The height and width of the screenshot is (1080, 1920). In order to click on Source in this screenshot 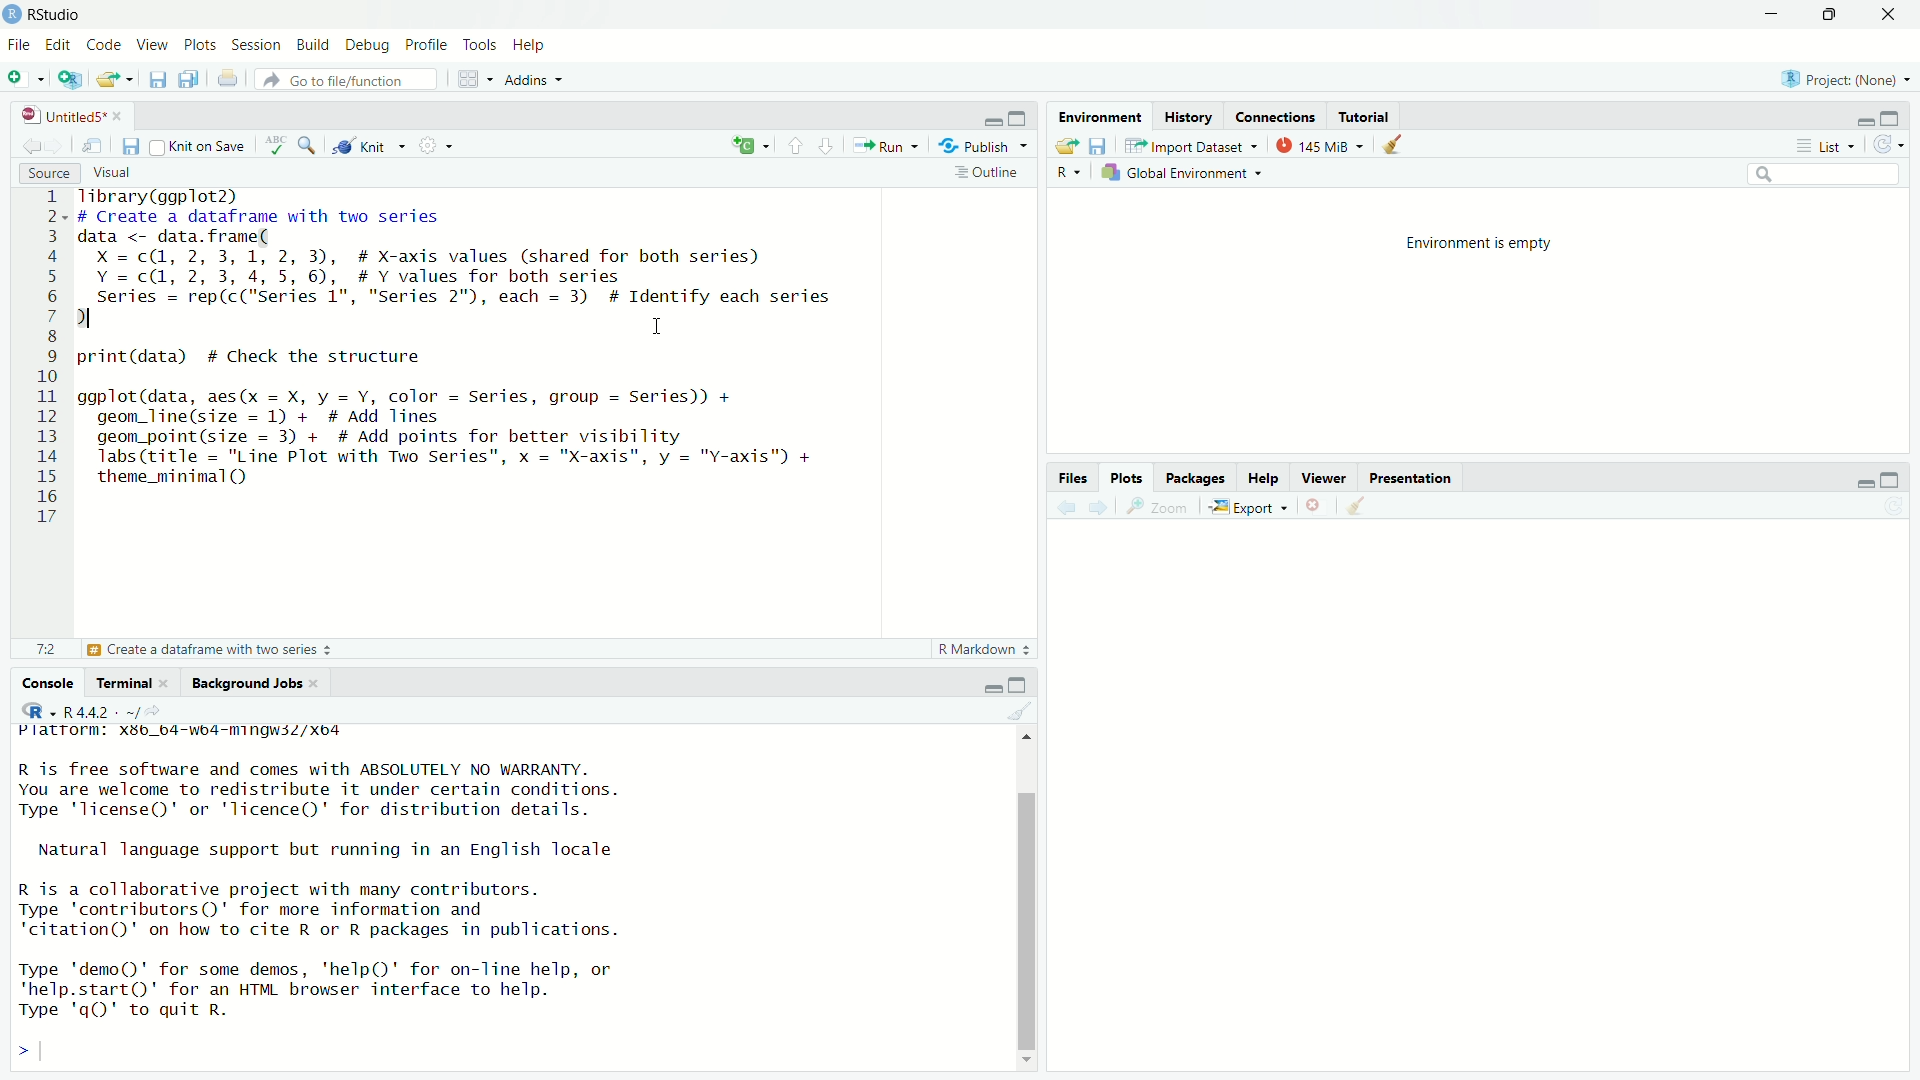, I will do `click(48, 174)`.